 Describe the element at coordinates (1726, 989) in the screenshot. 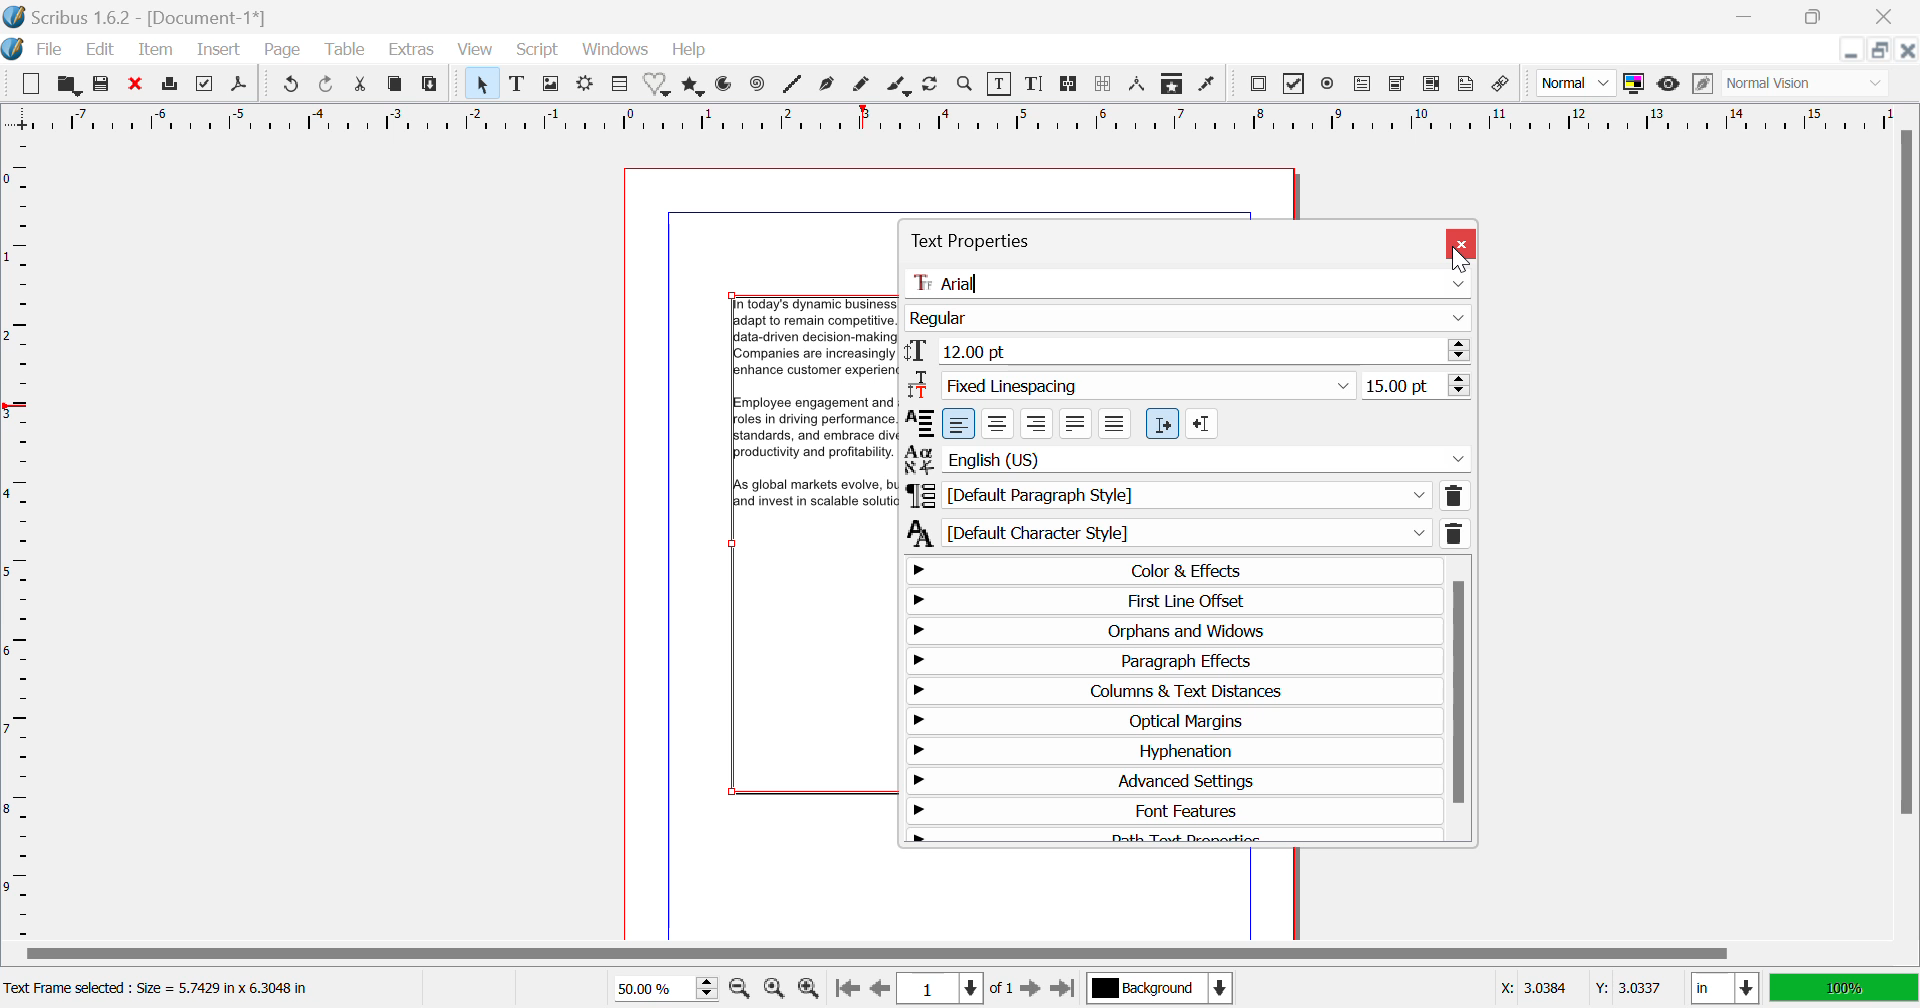

I see `Meausrement Units` at that location.